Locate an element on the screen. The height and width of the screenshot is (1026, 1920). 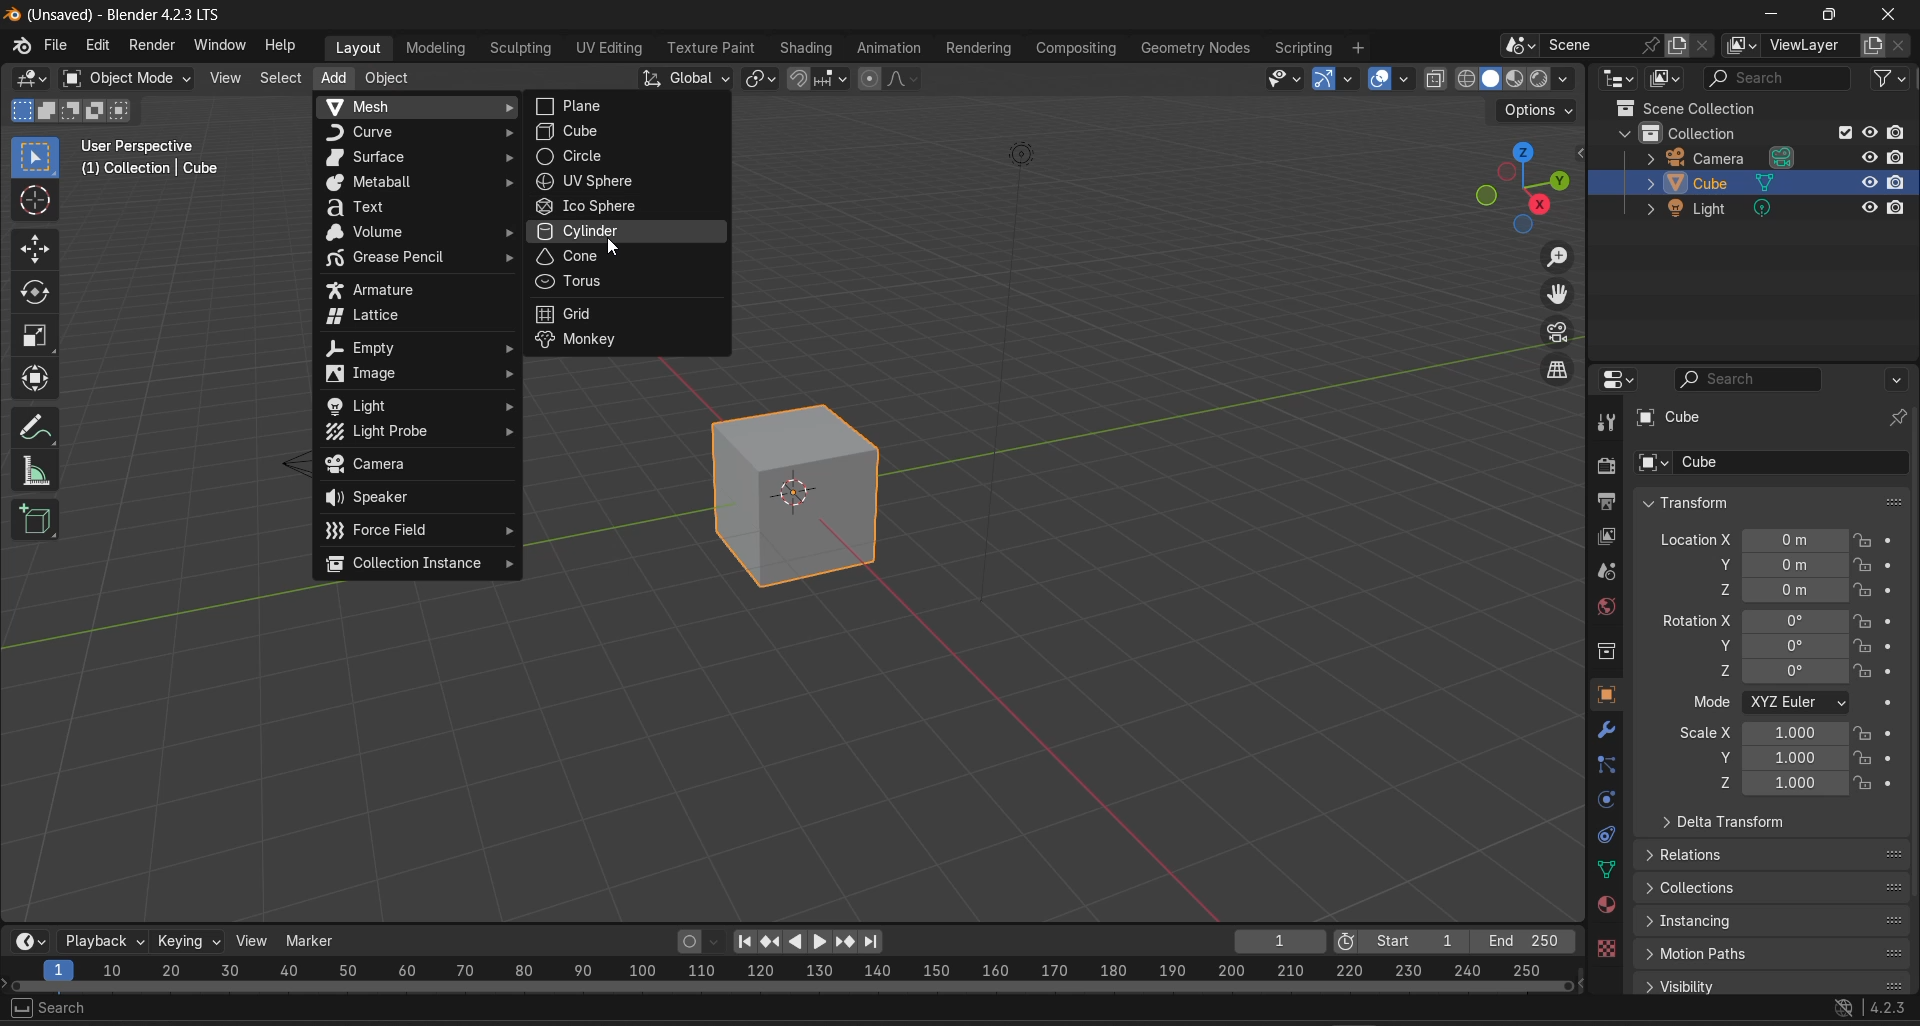
torus is located at coordinates (628, 286).